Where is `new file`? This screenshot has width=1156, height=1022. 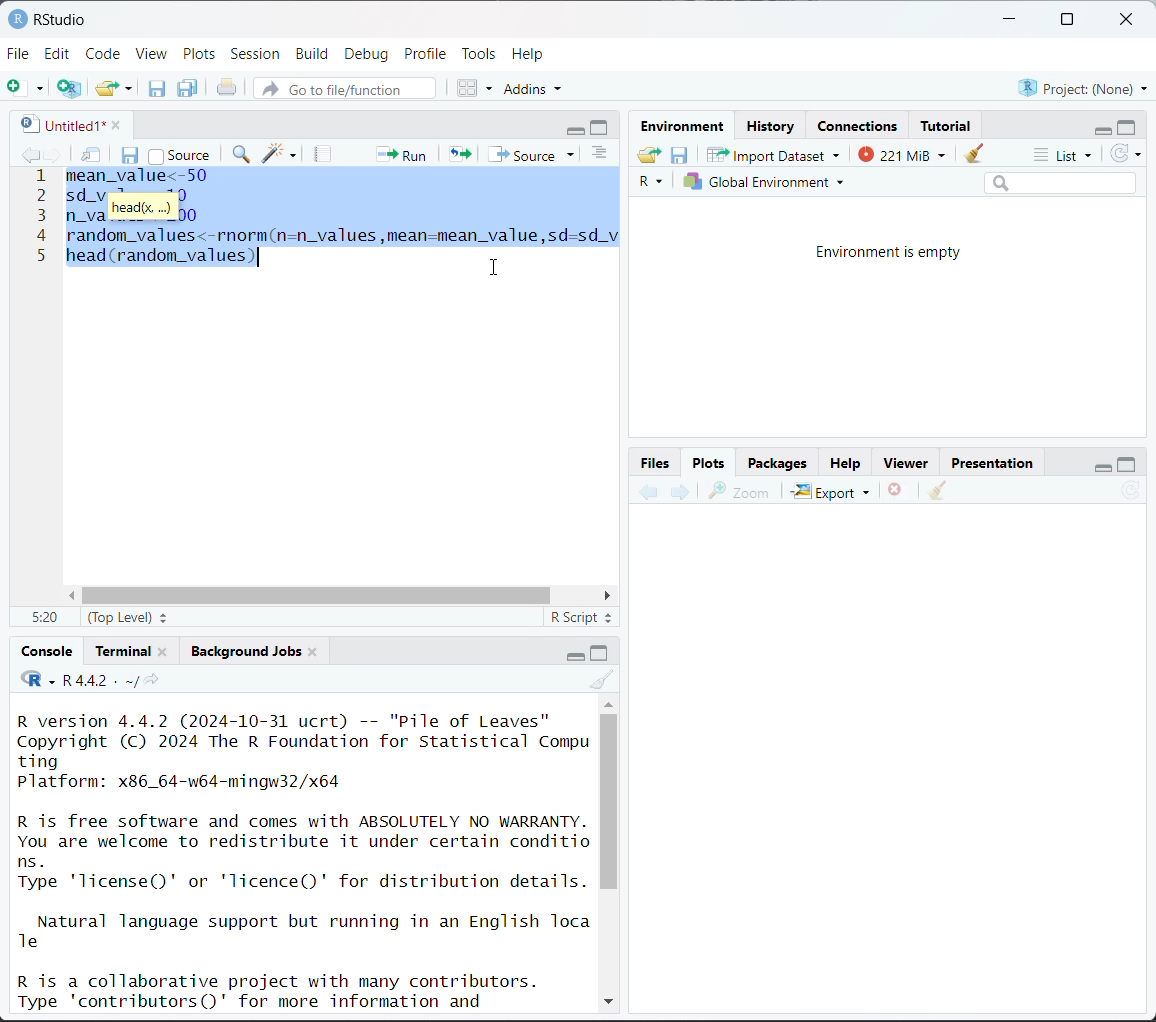
new file is located at coordinates (25, 88).